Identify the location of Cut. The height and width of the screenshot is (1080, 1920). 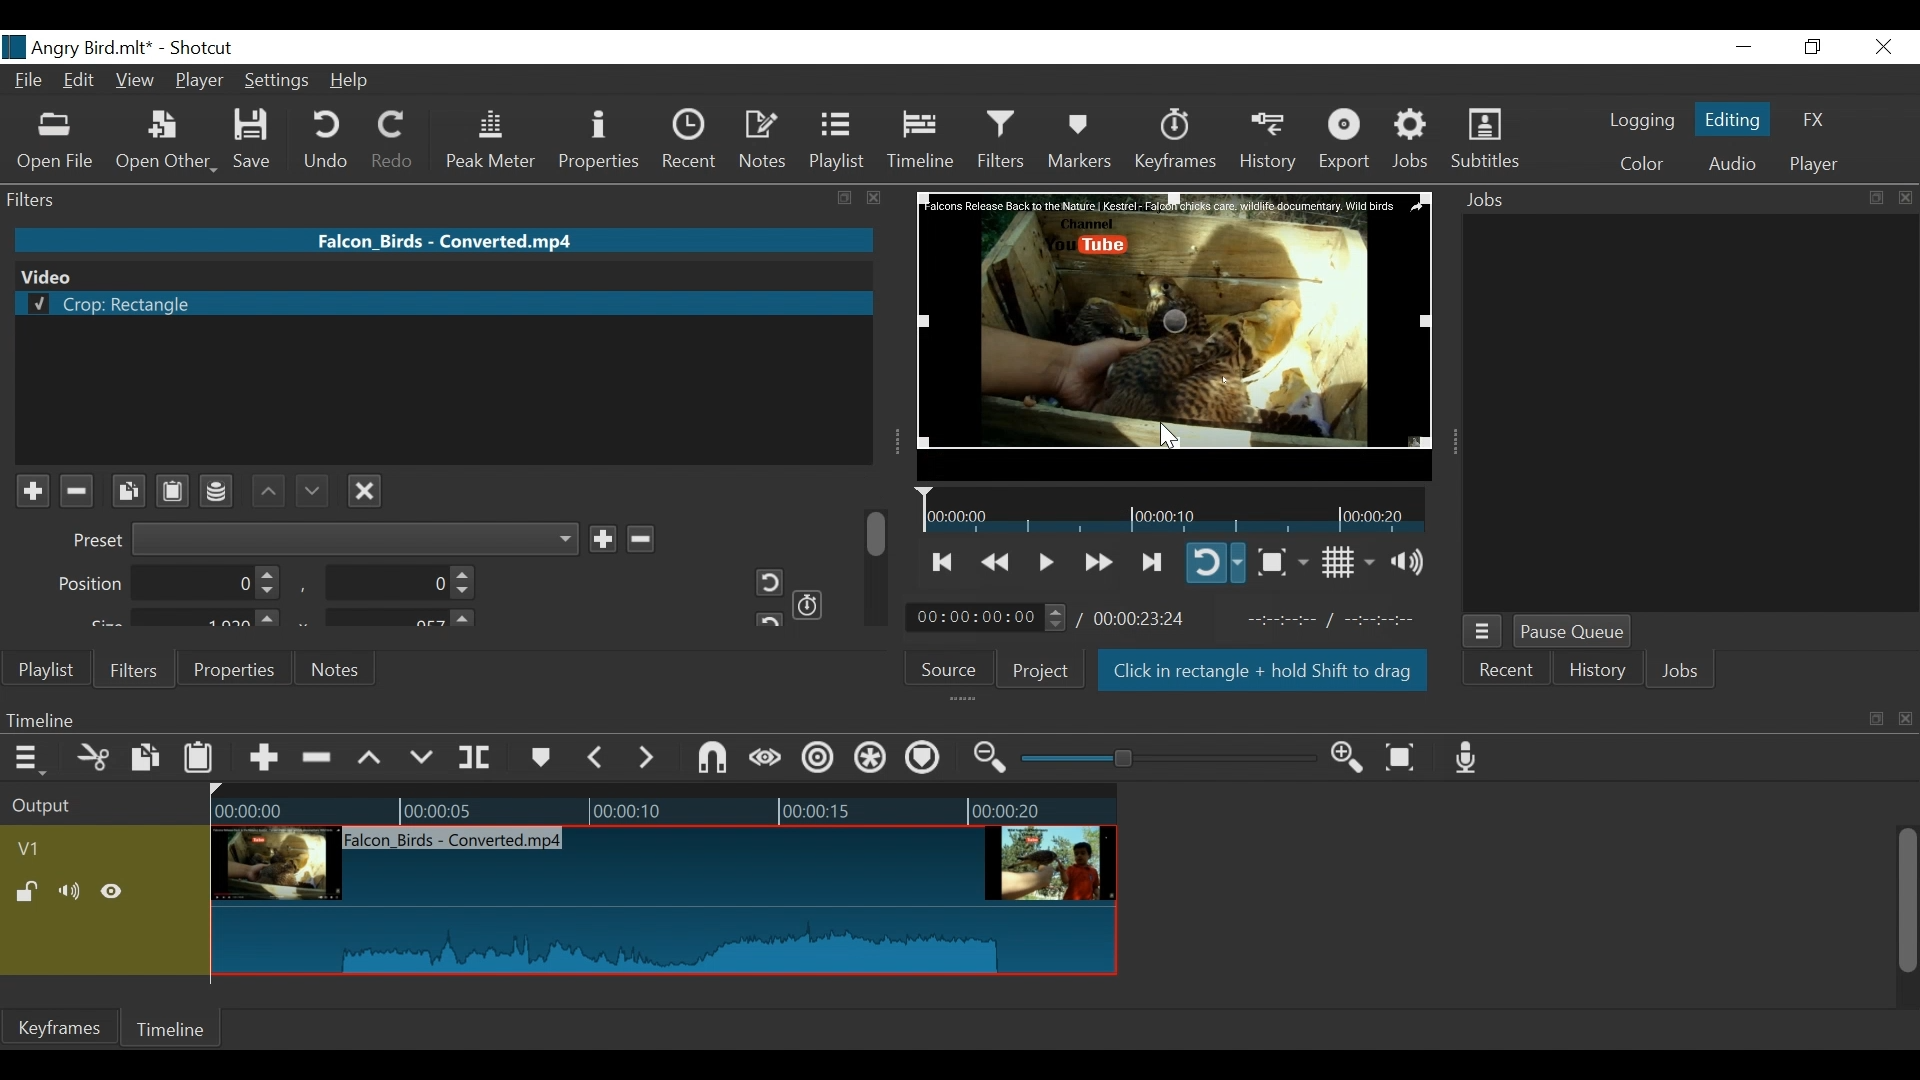
(94, 759).